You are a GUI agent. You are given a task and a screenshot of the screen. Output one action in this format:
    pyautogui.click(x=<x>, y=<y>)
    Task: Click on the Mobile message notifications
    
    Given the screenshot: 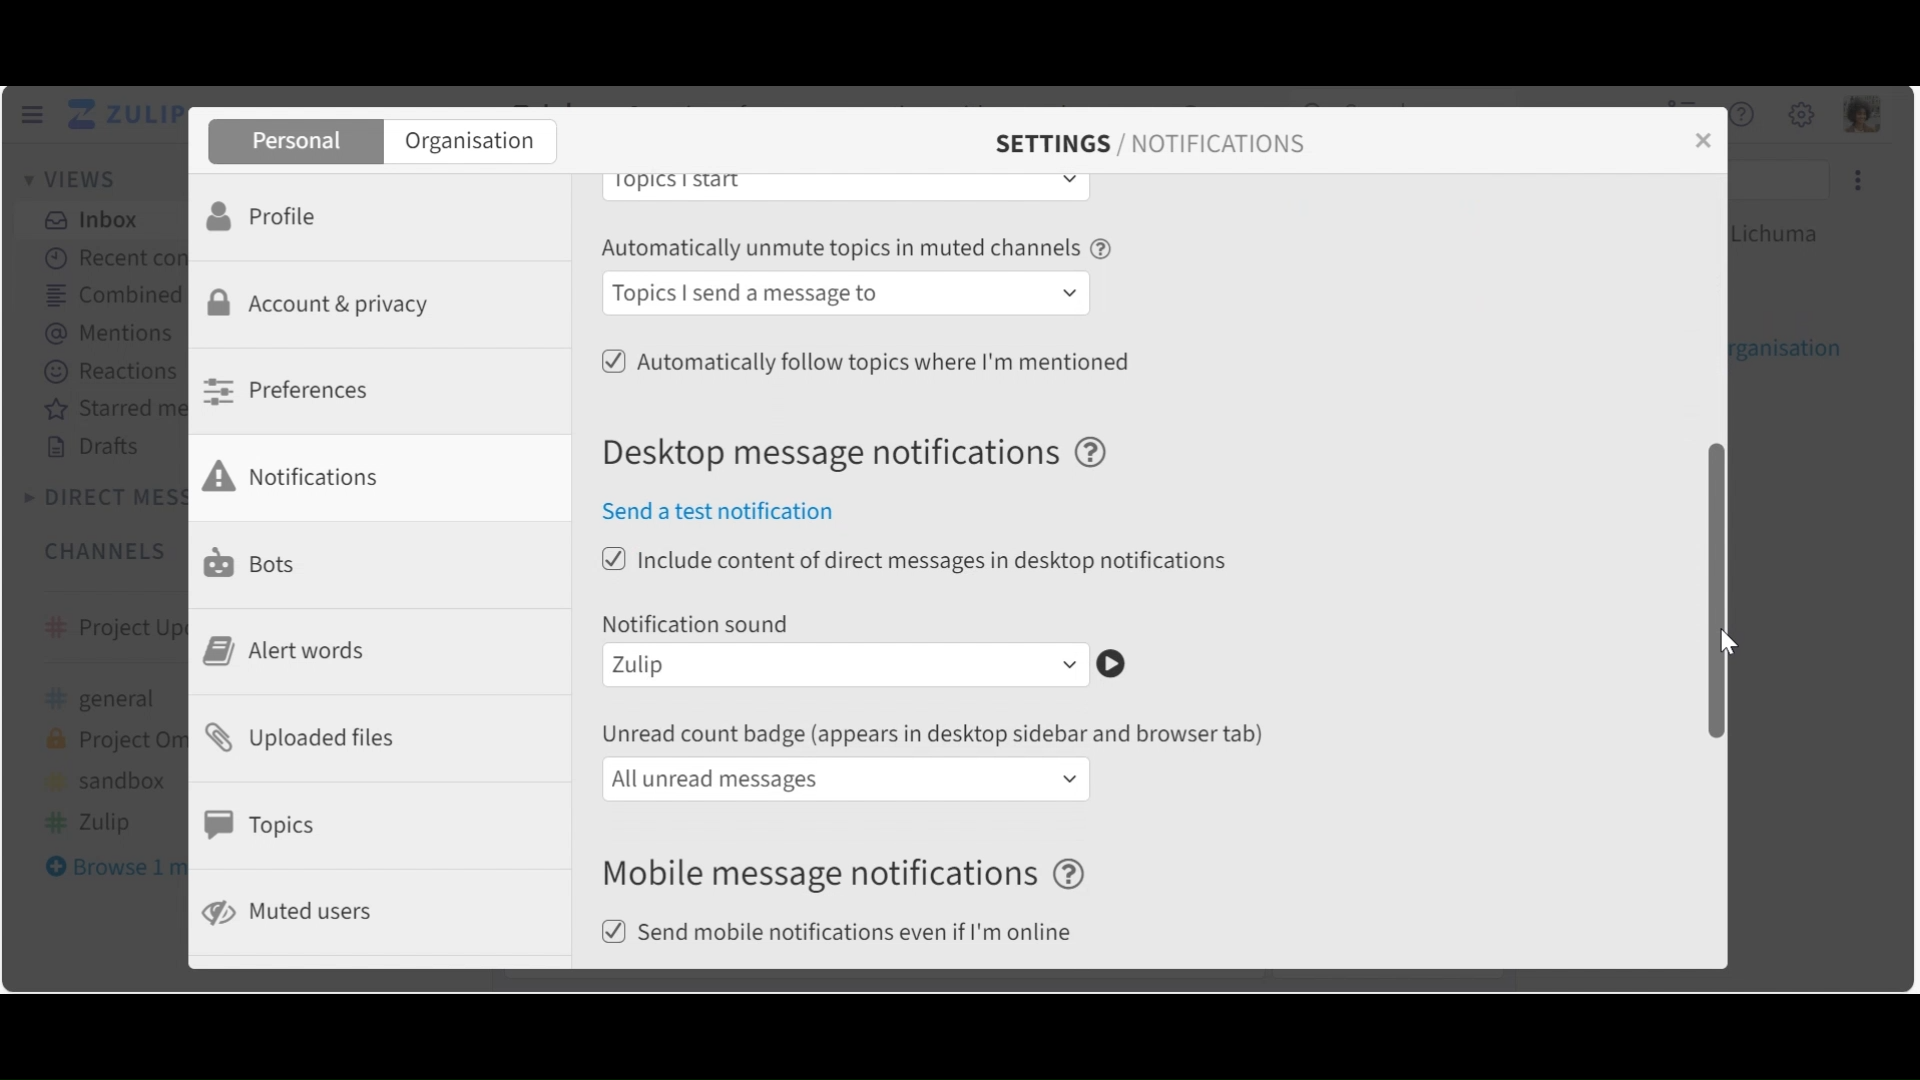 What is the action you would take?
    pyautogui.click(x=849, y=875)
    